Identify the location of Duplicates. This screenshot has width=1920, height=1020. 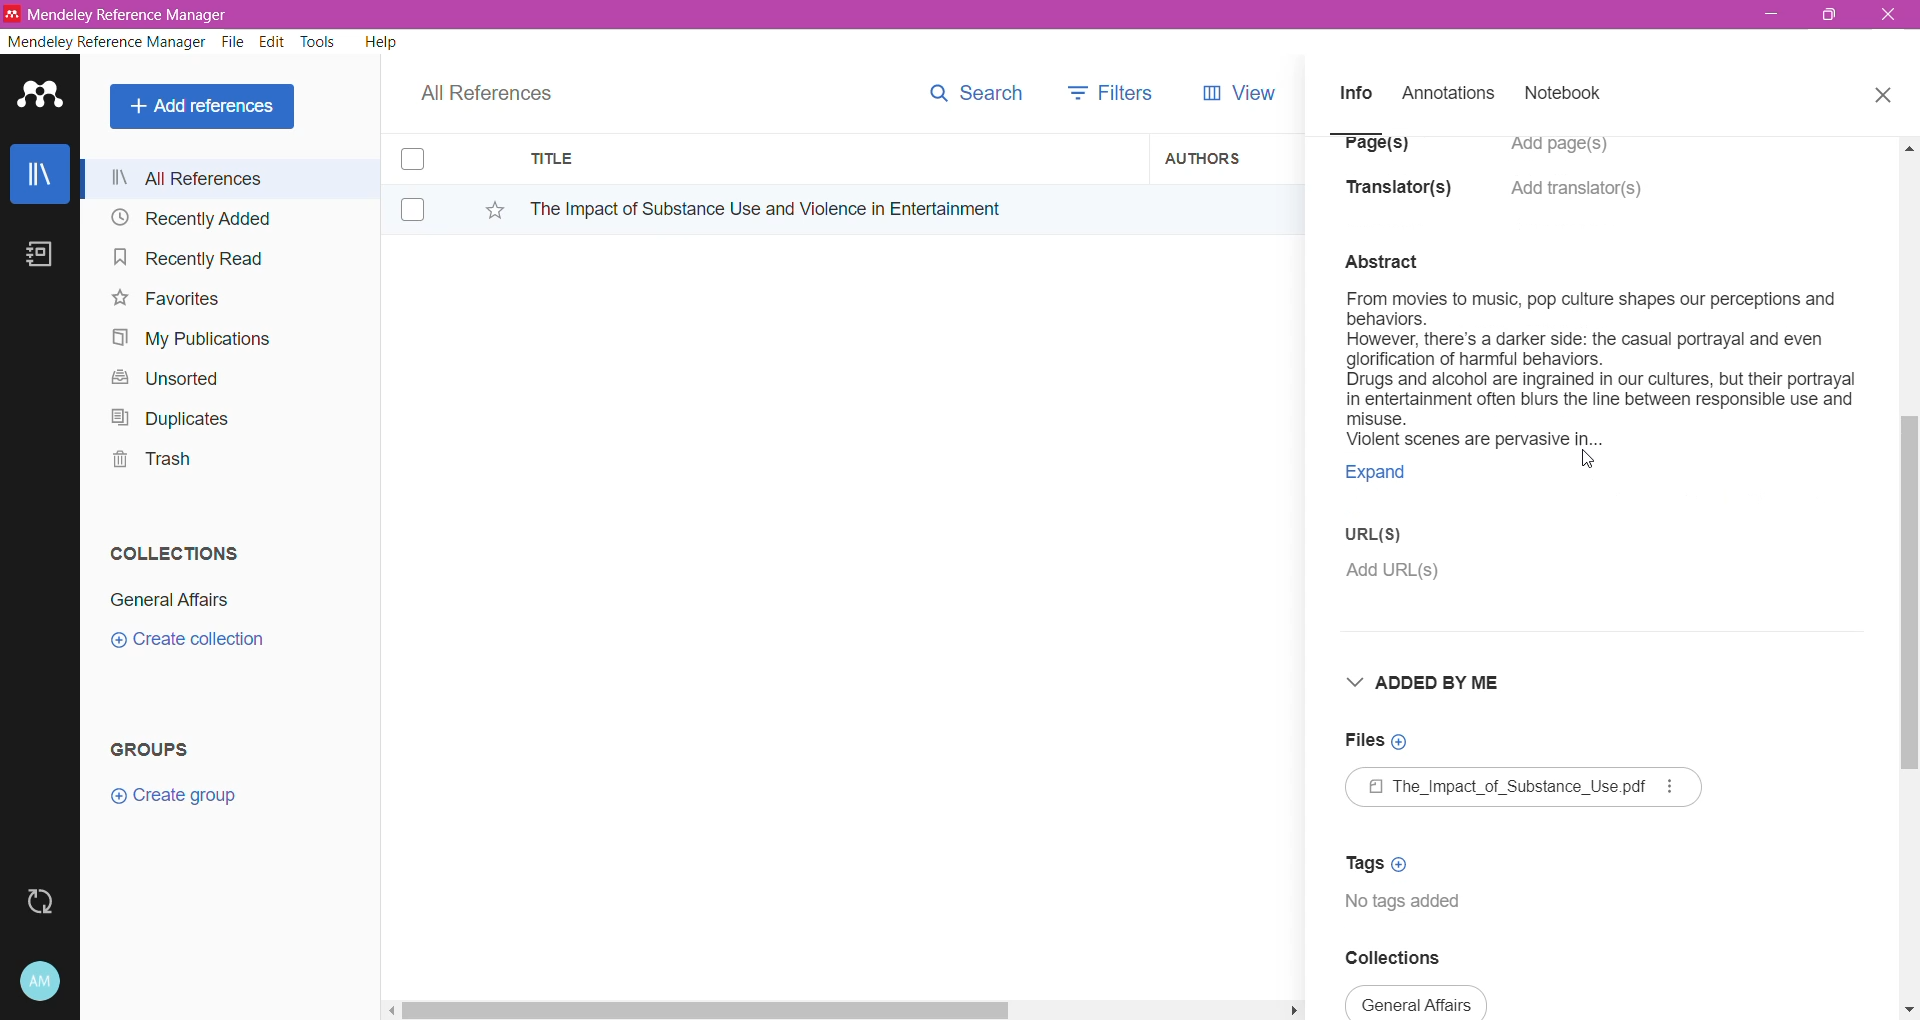
(164, 416).